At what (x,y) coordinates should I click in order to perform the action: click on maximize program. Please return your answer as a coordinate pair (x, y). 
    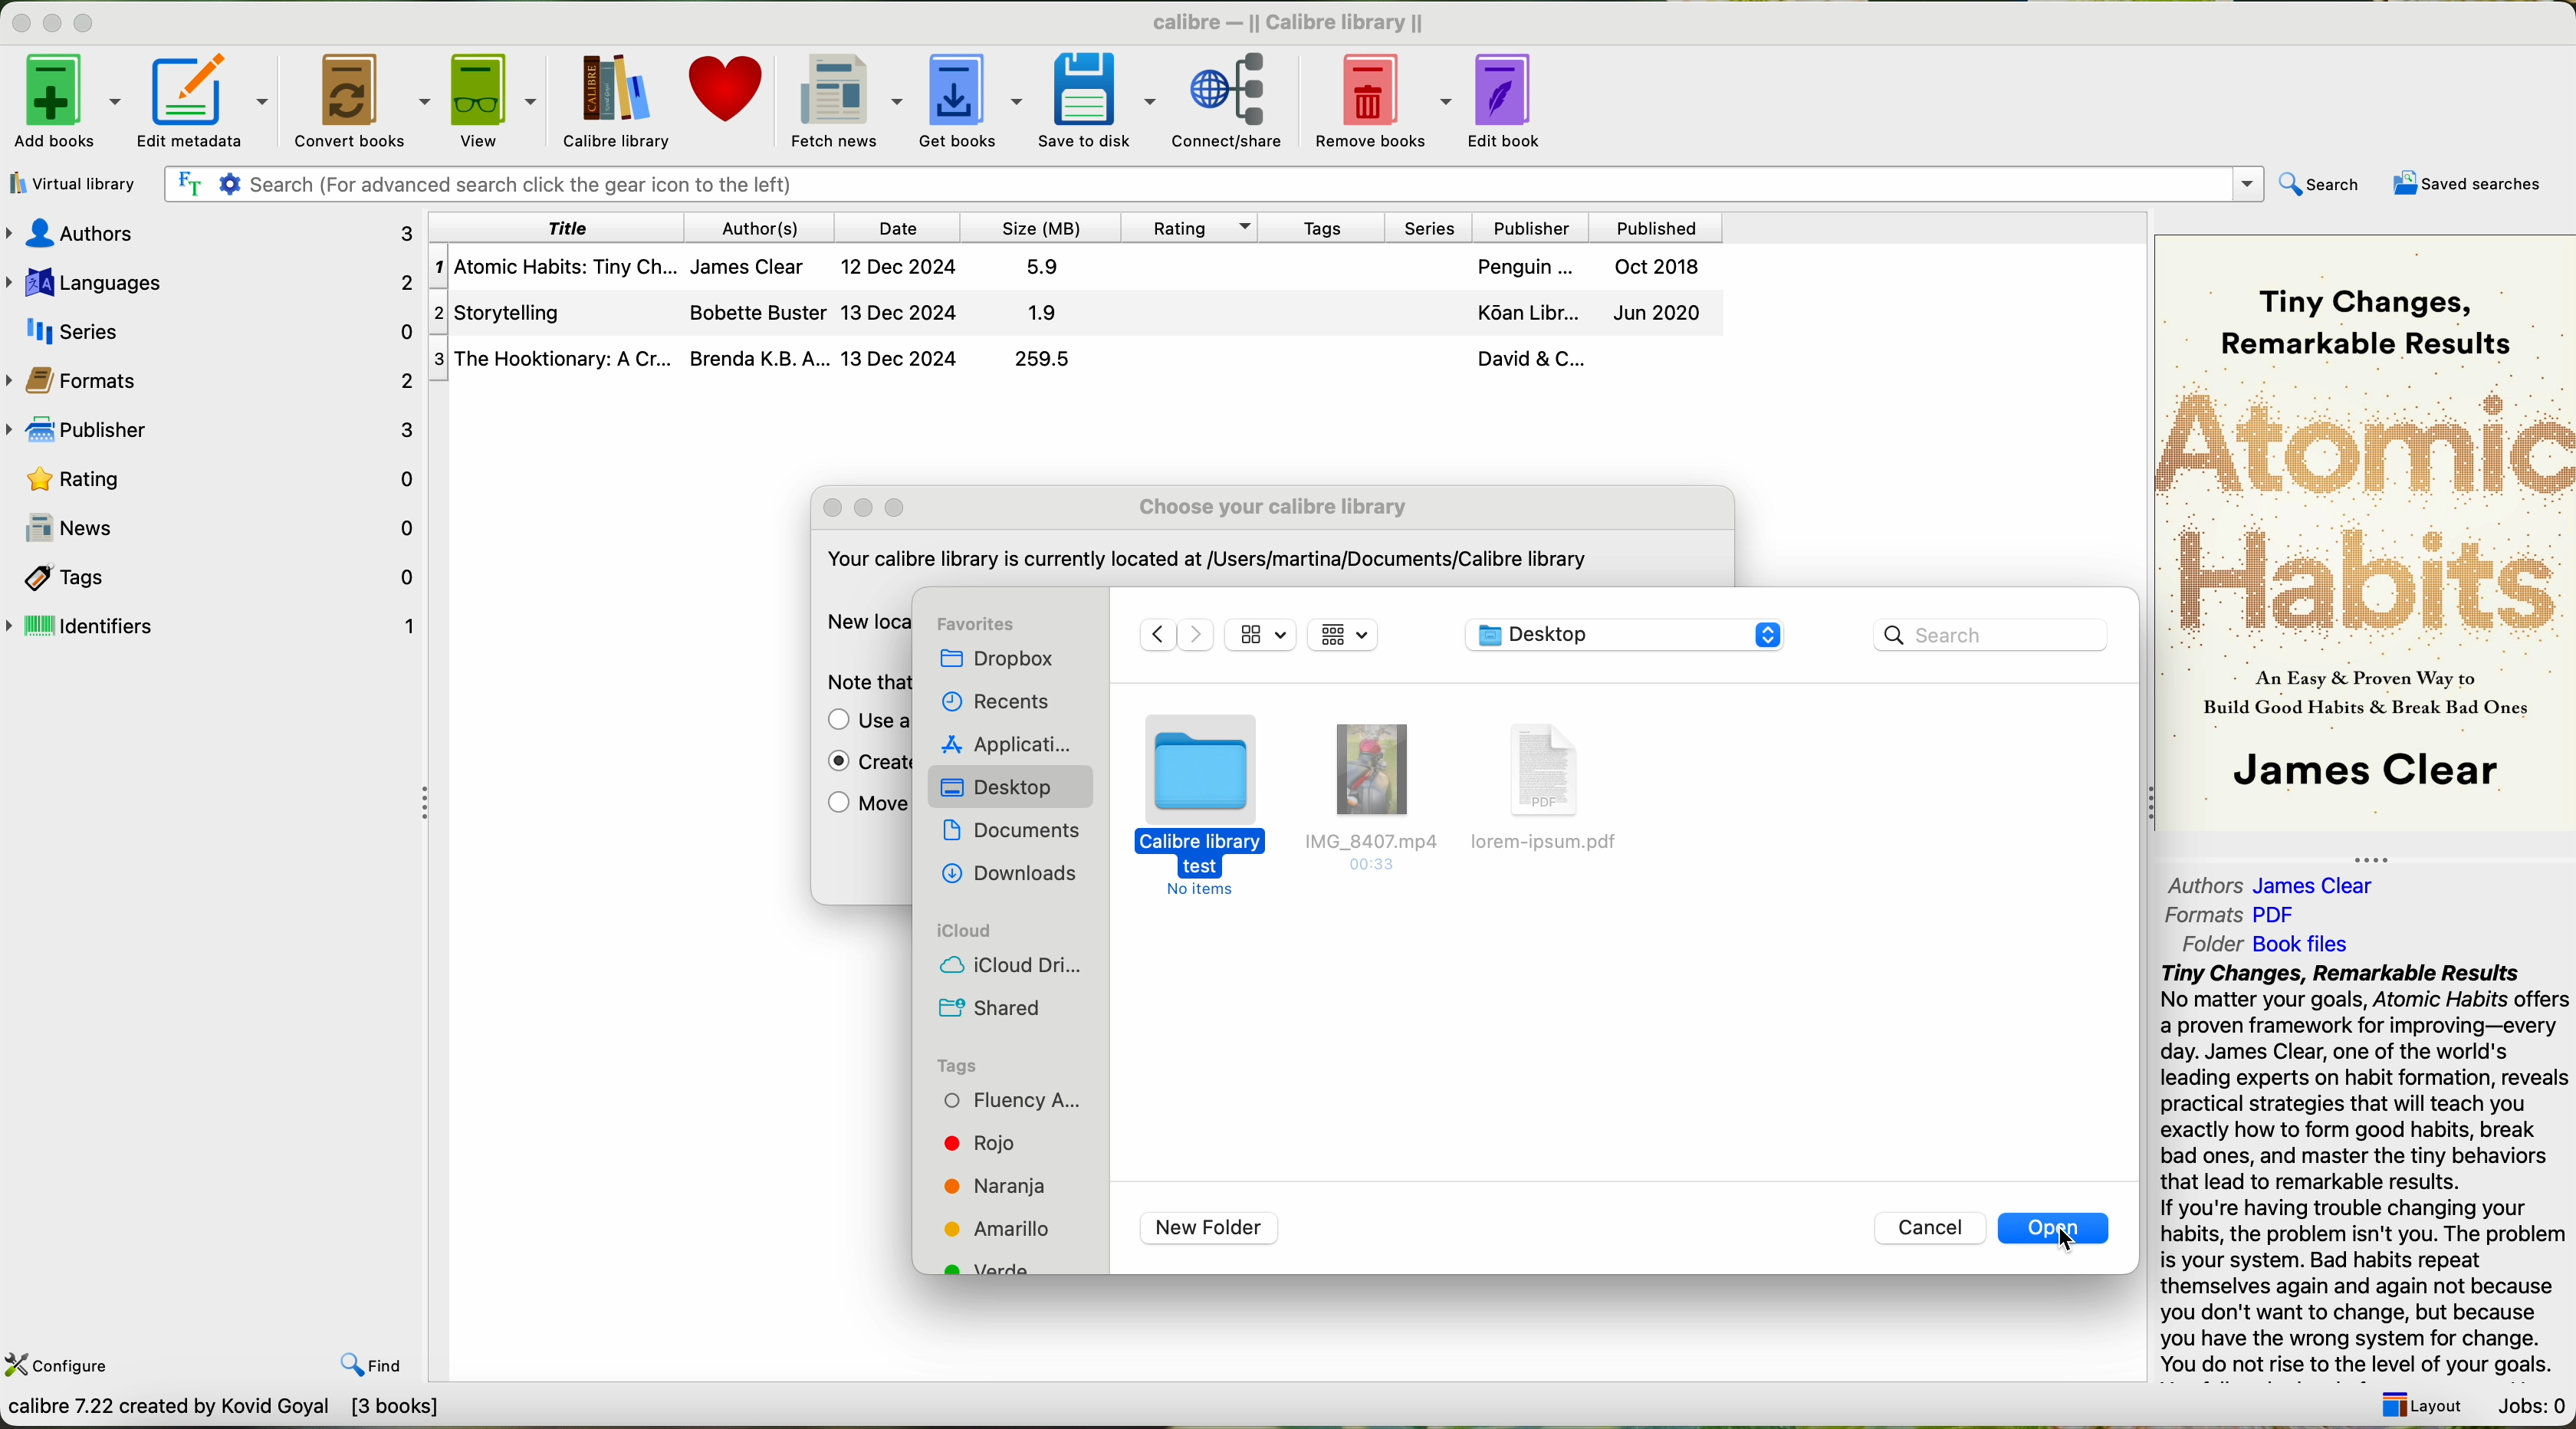
    Looking at the image, I should click on (96, 24).